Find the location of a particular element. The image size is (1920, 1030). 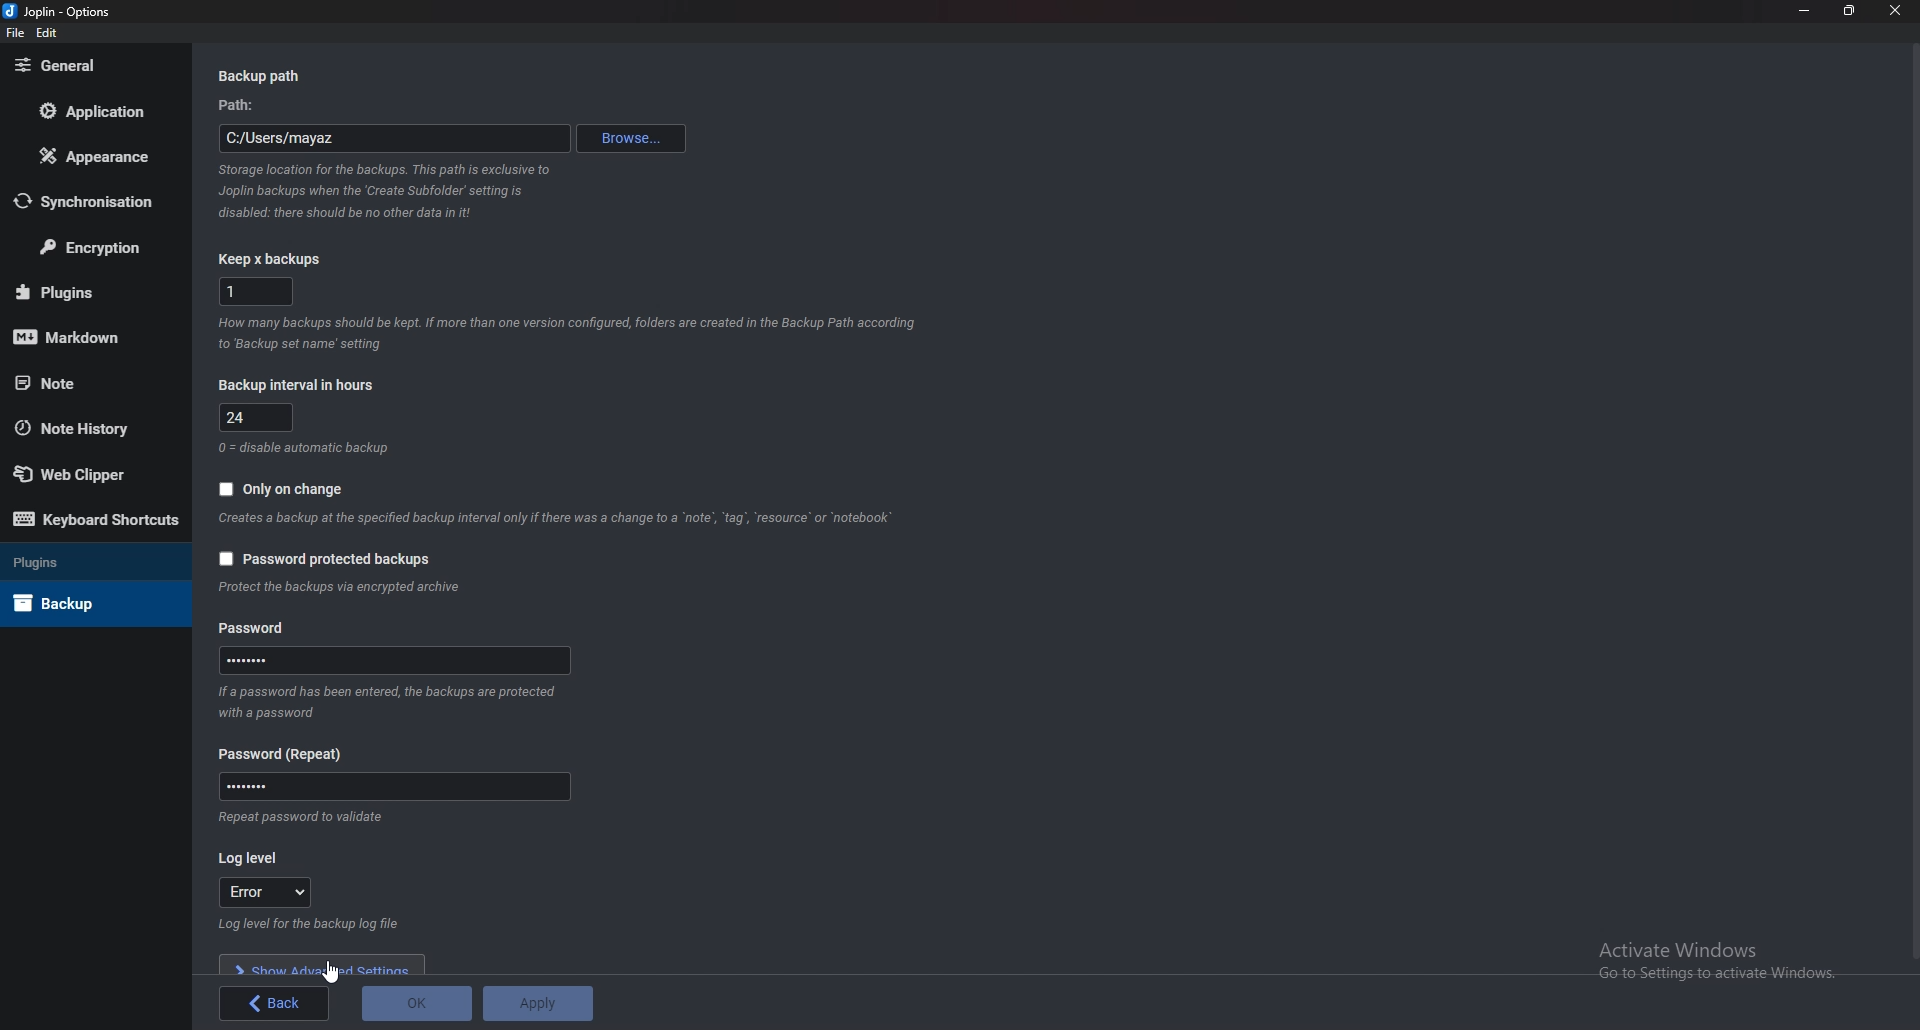

Plugins is located at coordinates (85, 564).